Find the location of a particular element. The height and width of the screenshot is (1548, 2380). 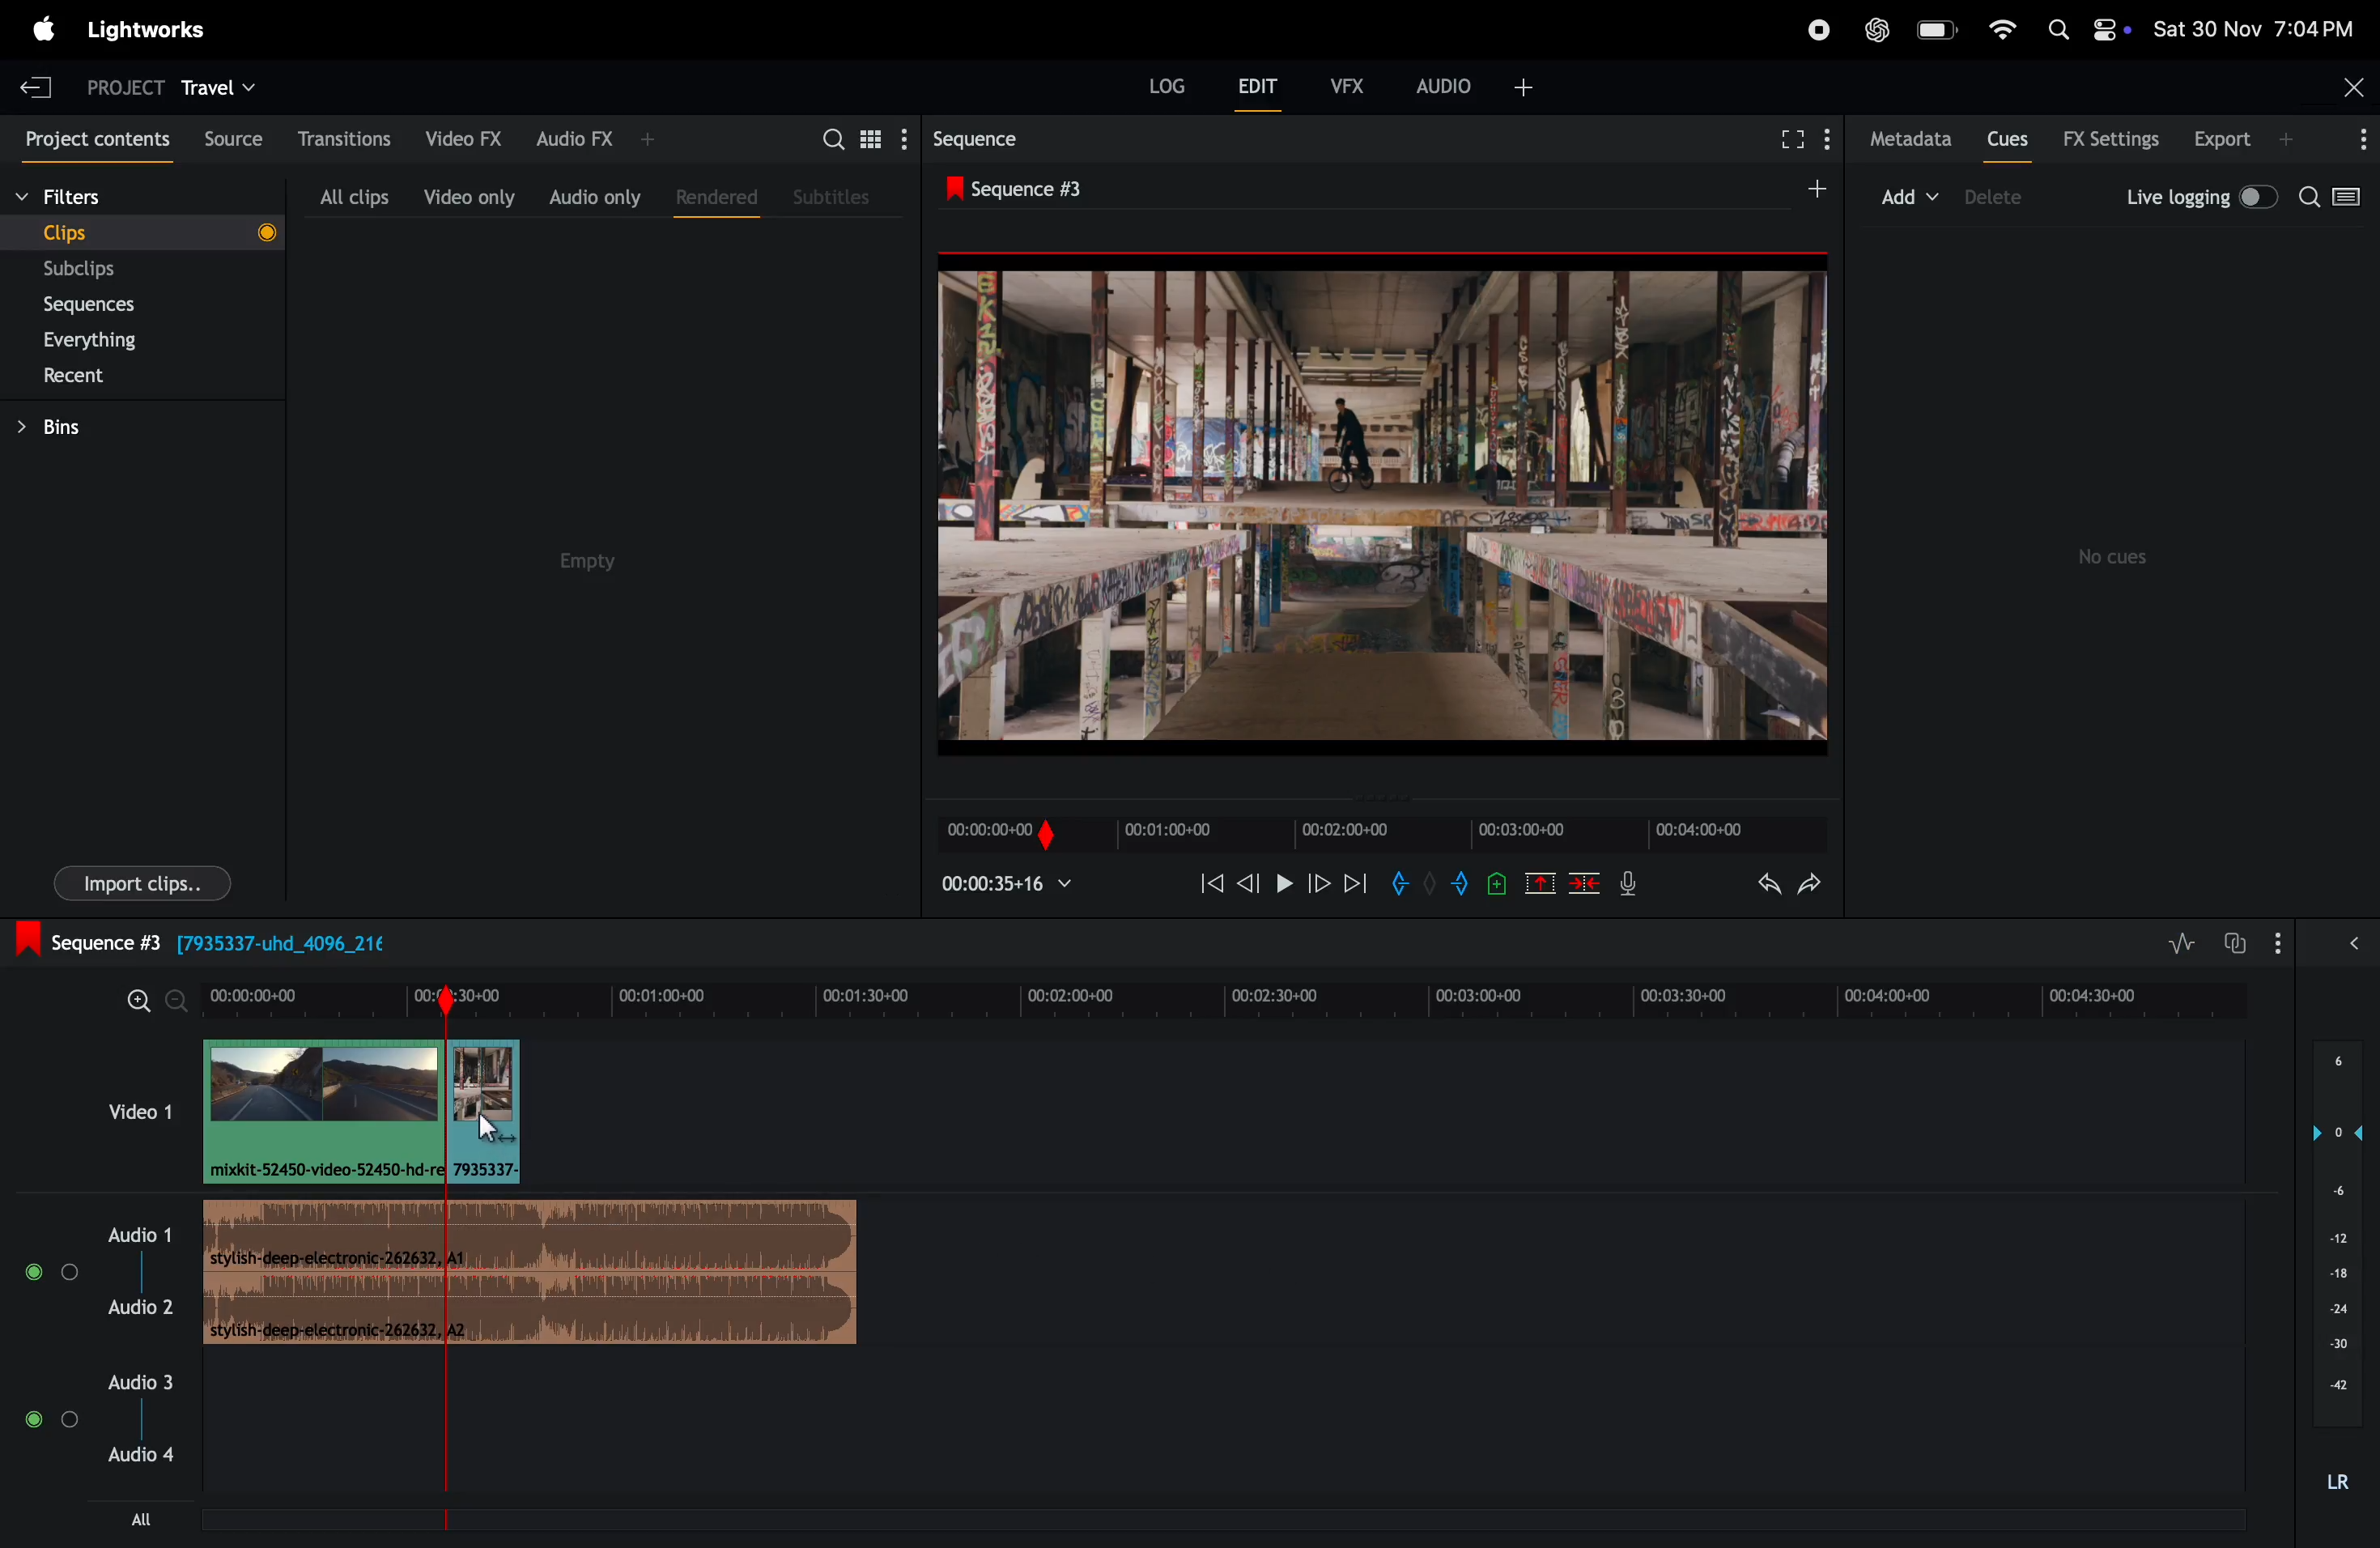

-18 (layers) is located at coordinates (2333, 1275).